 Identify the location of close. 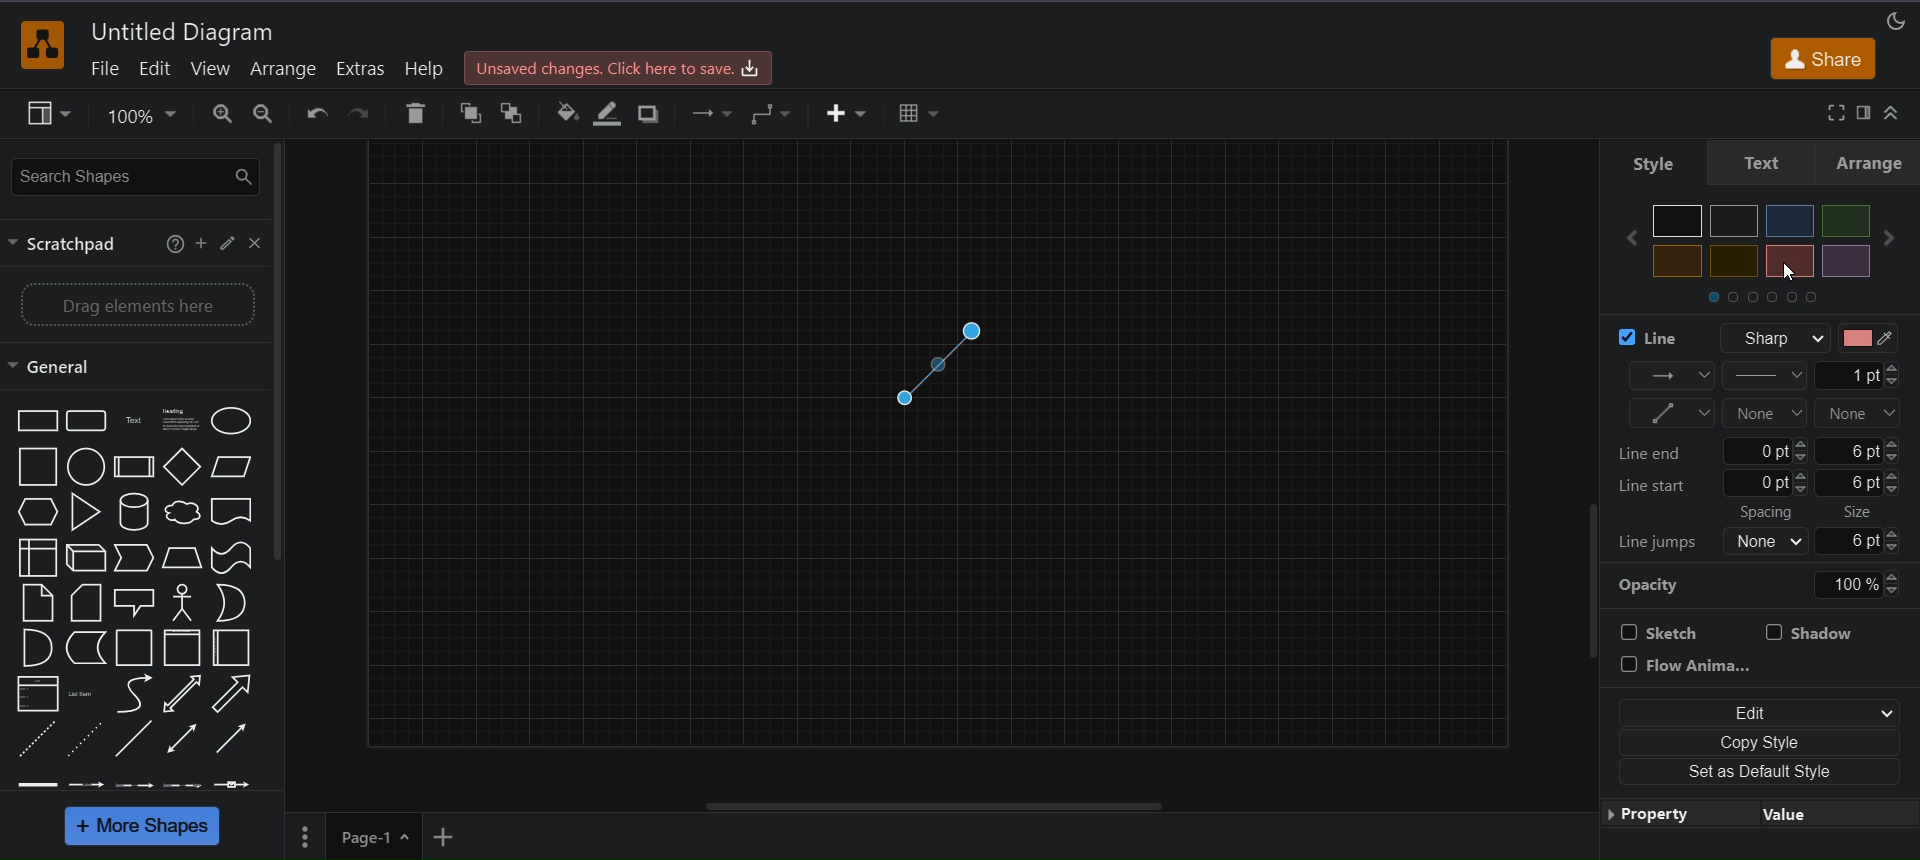
(256, 245).